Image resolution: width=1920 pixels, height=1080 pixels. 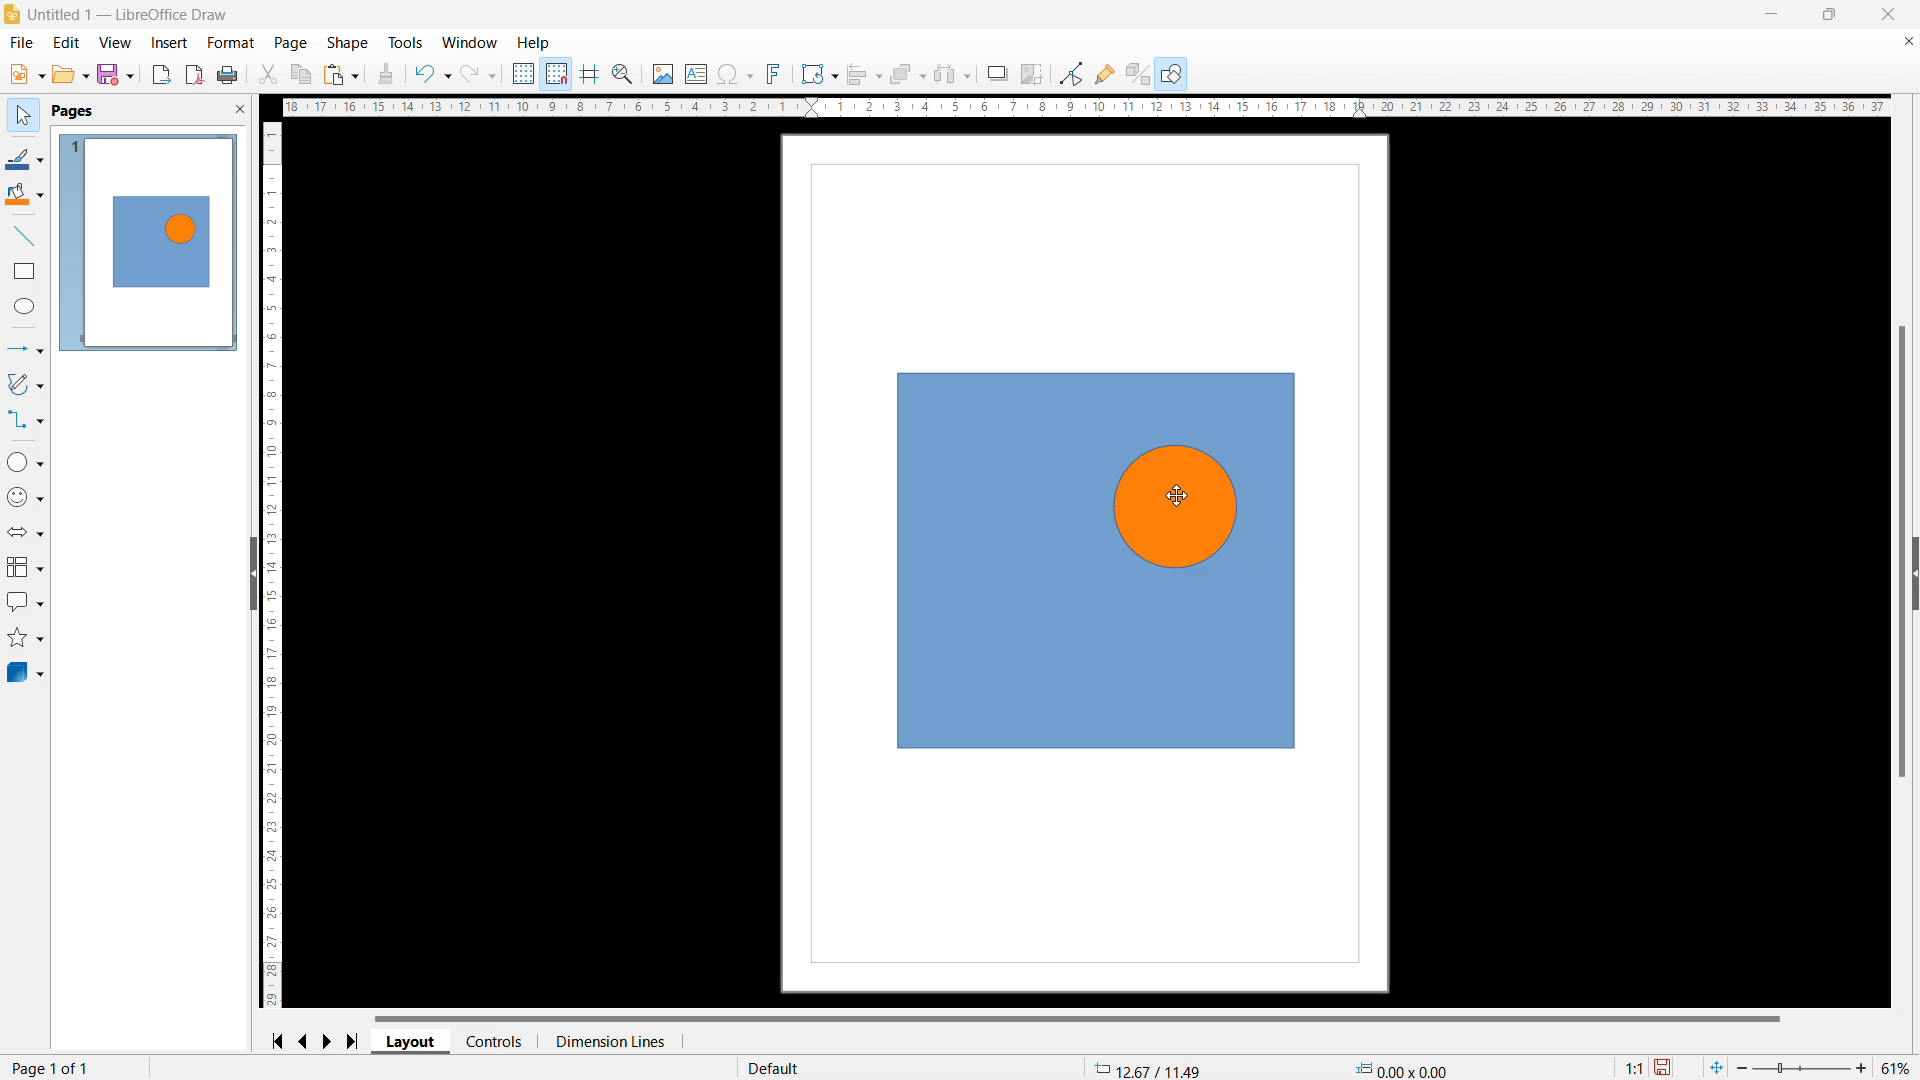 I want to click on go to previous page, so click(x=302, y=1040).